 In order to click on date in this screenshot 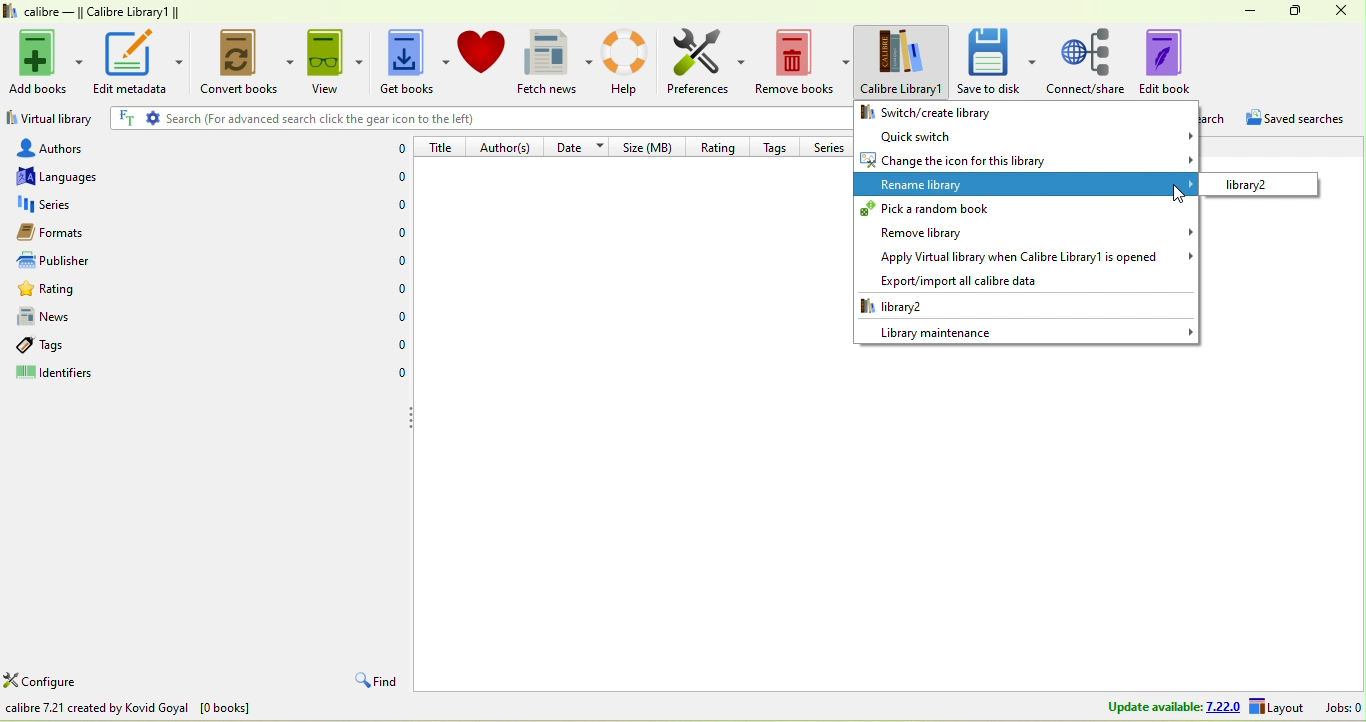, I will do `click(580, 145)`.